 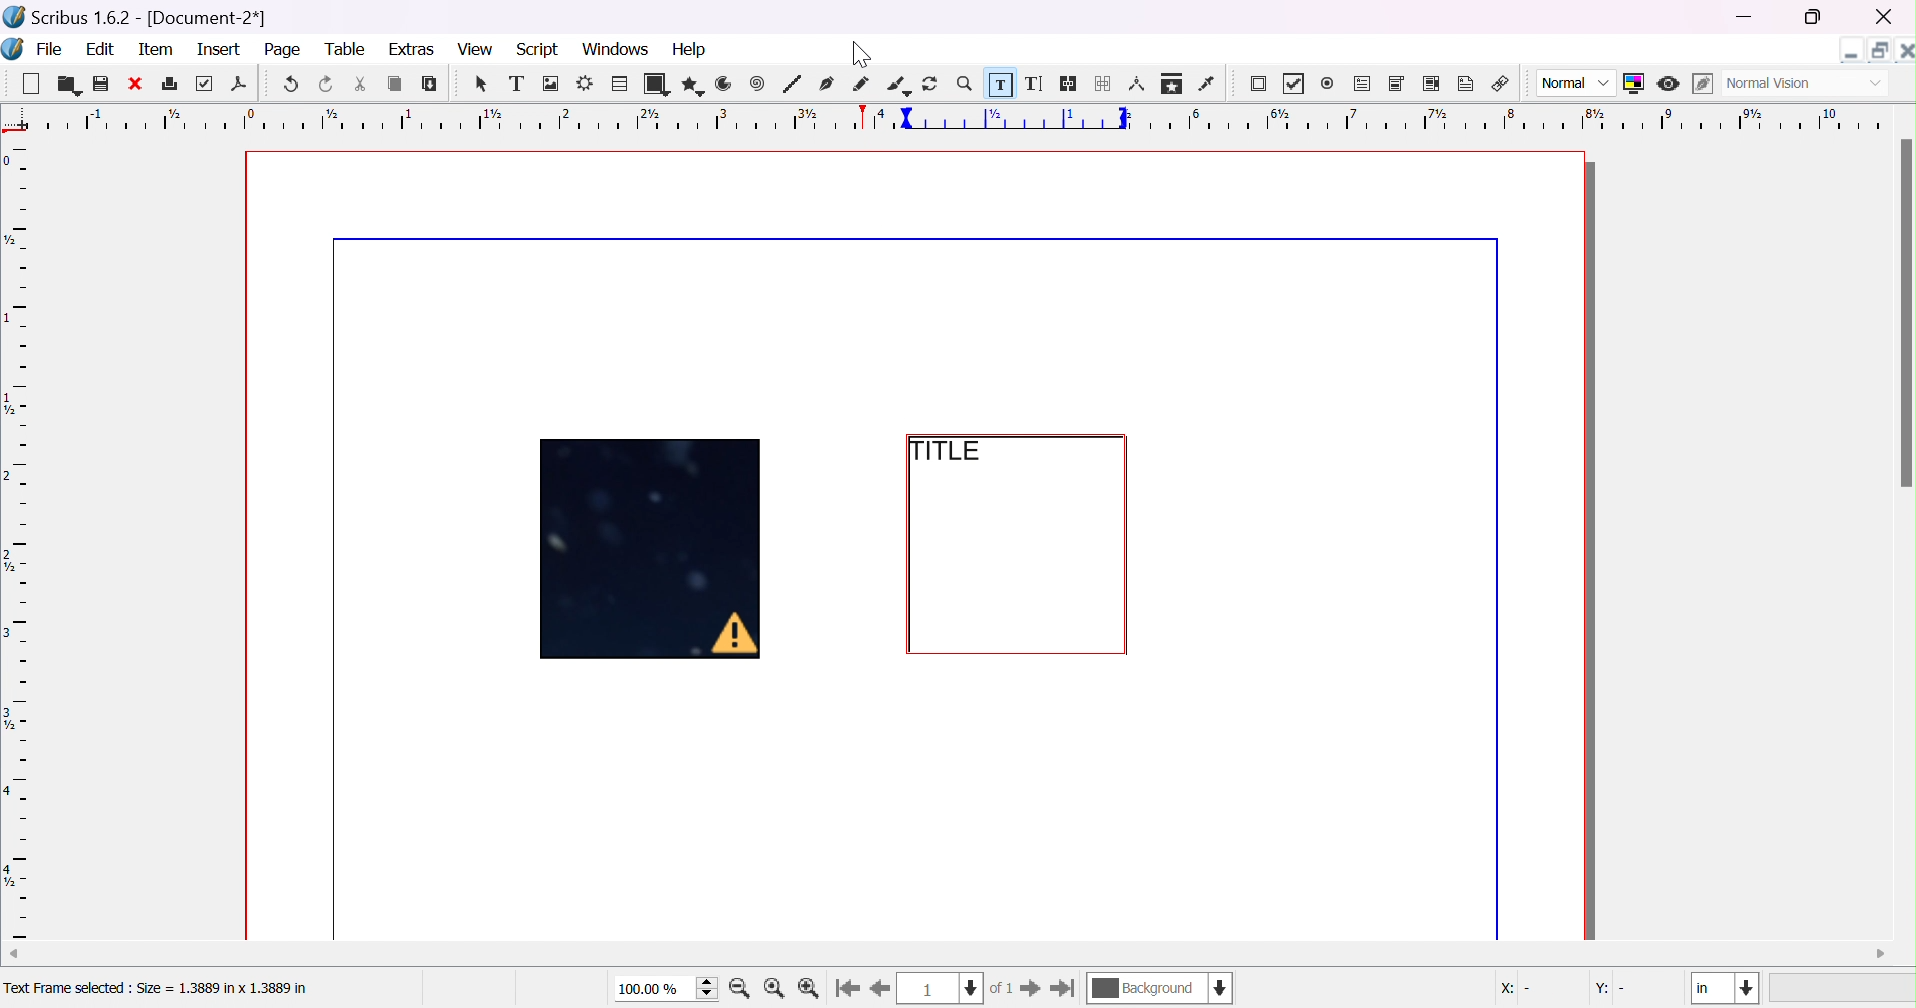 What do you see at coordinates (538, 50) in the screenshot?
I see `script` at bounding box center [538, 50].